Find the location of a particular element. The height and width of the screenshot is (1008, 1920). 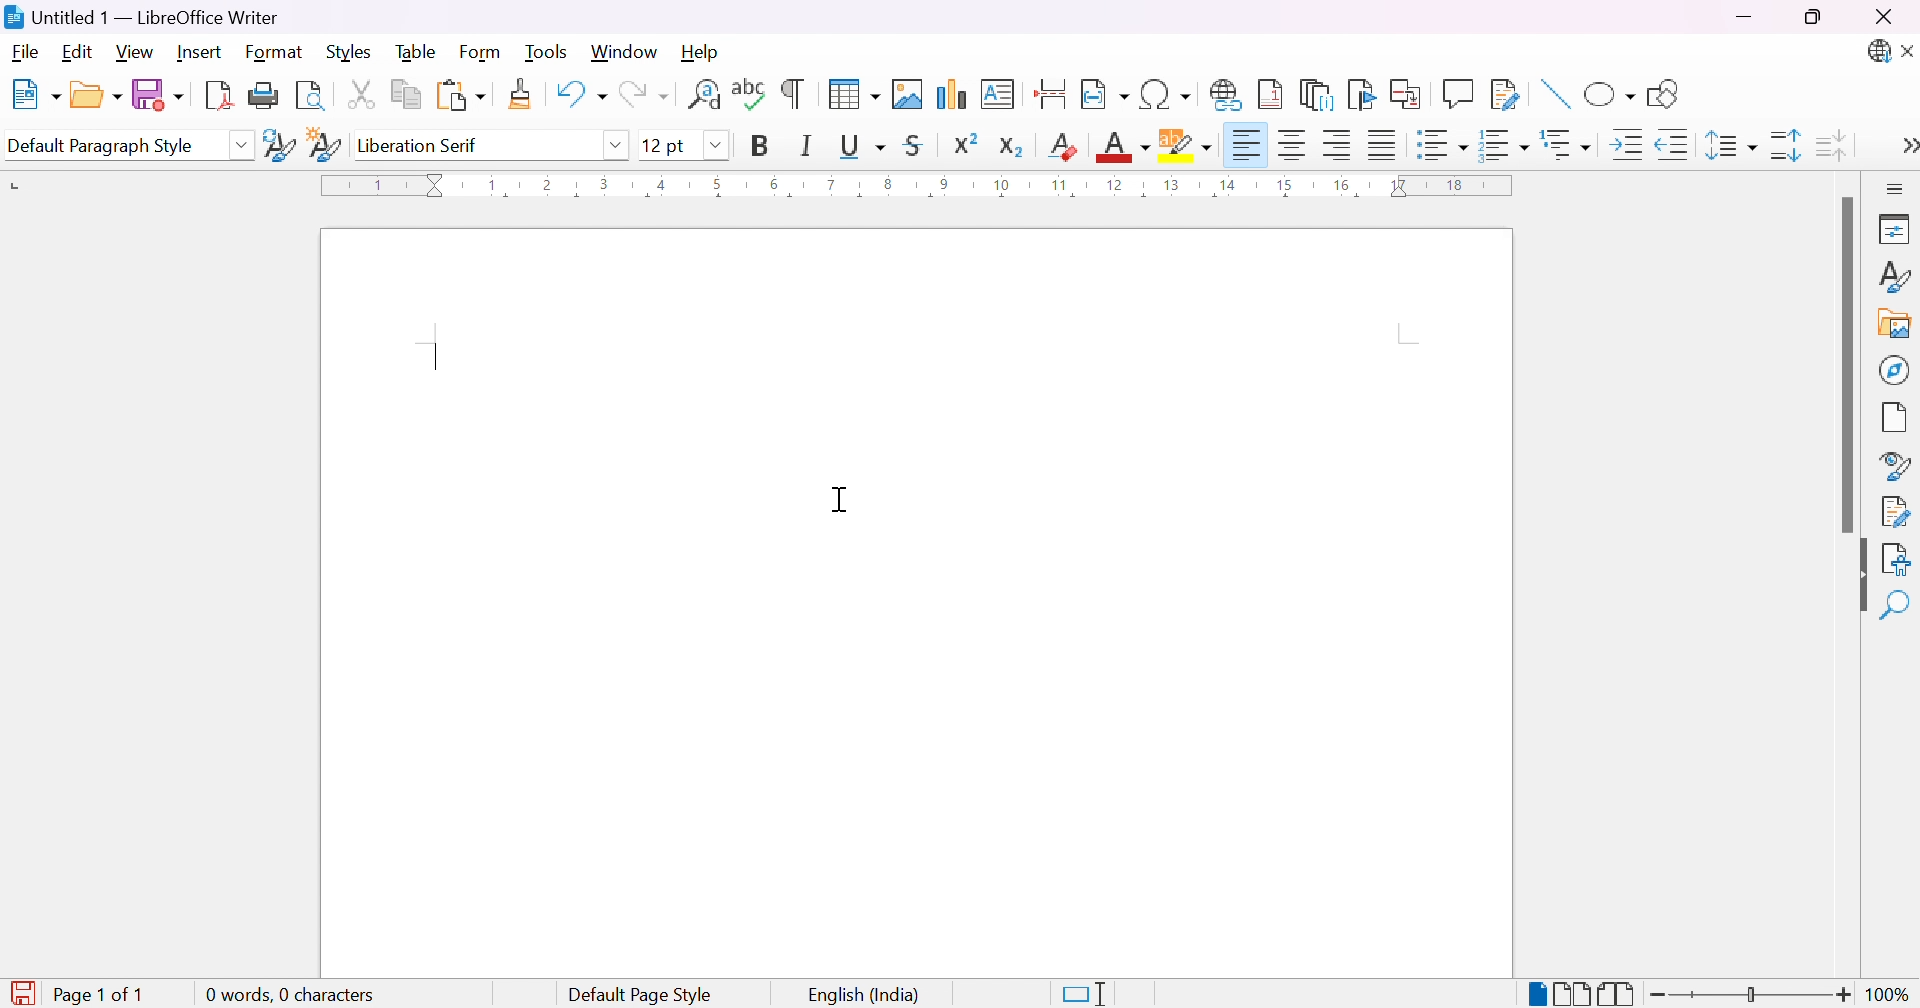

Insert text box is located at coordinates (997, 94).